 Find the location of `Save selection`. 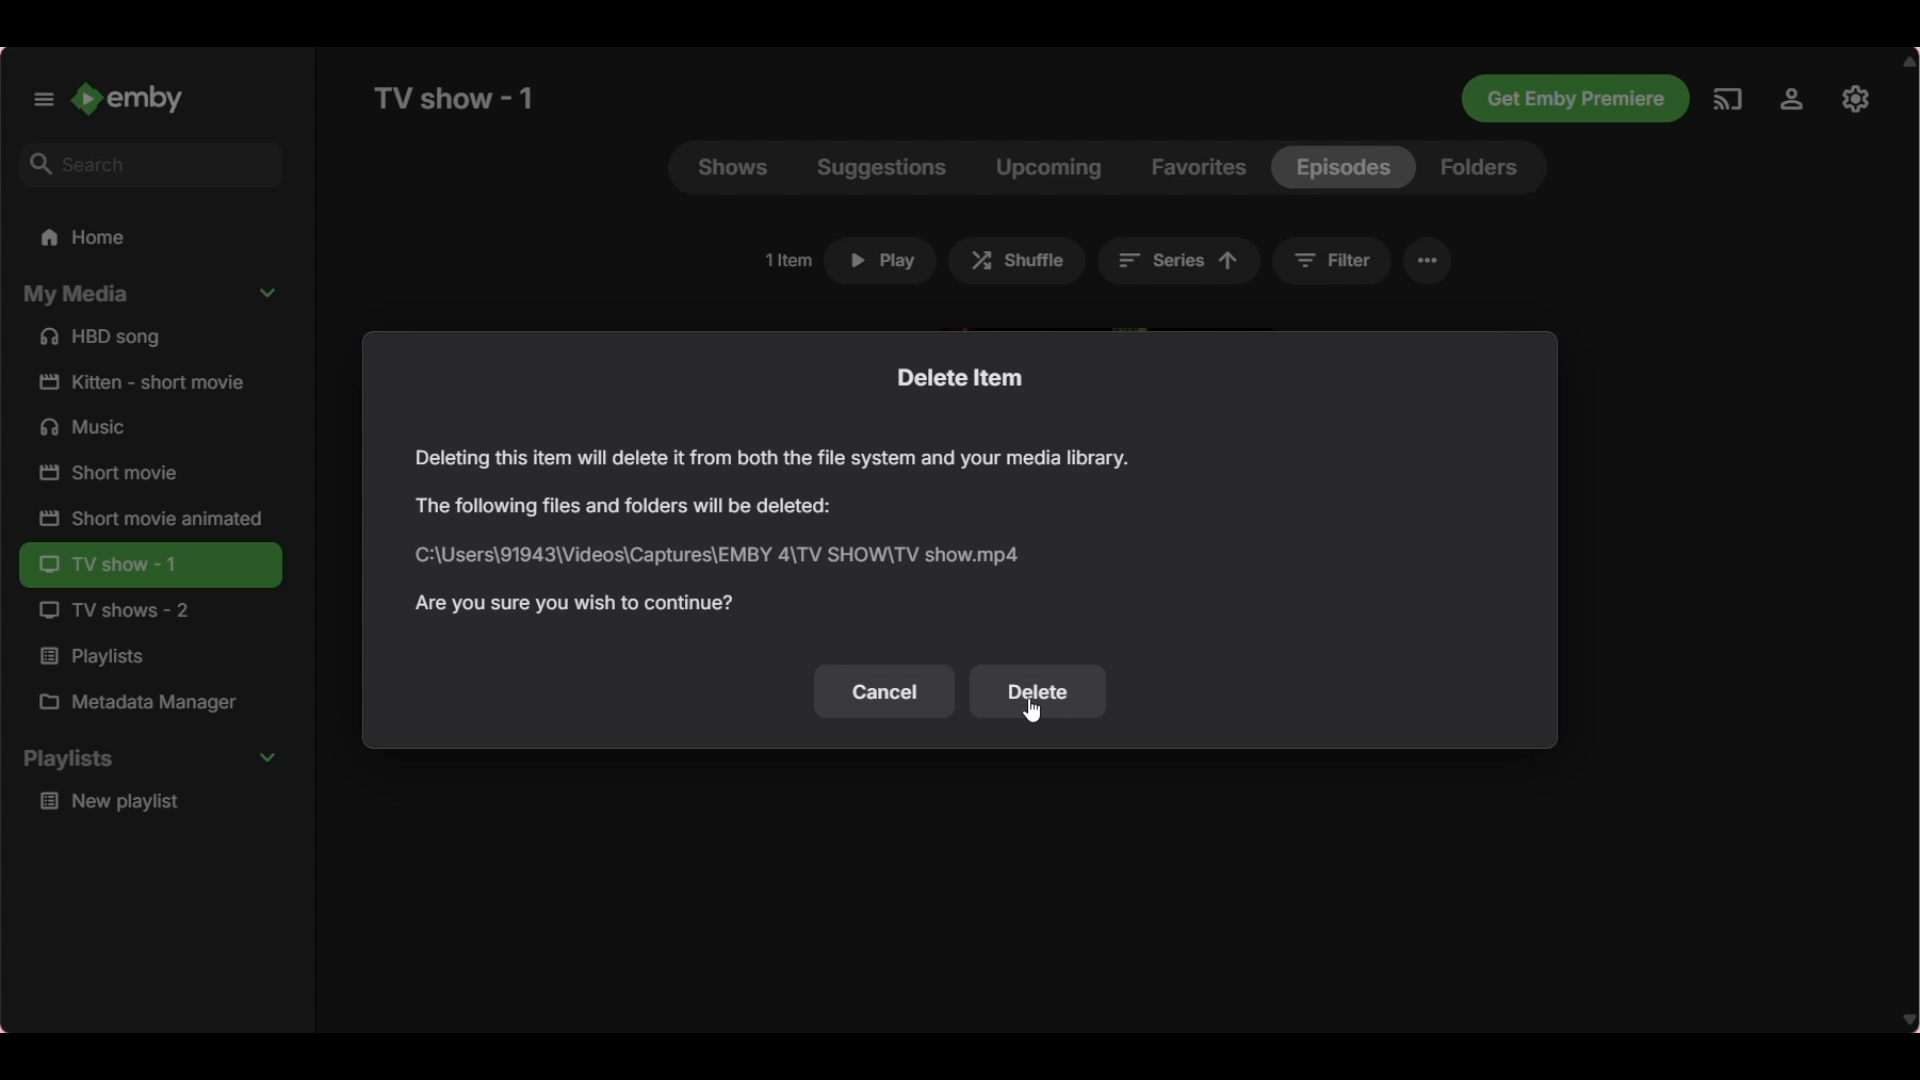

Save selection is located at coordinates (1037, 692).